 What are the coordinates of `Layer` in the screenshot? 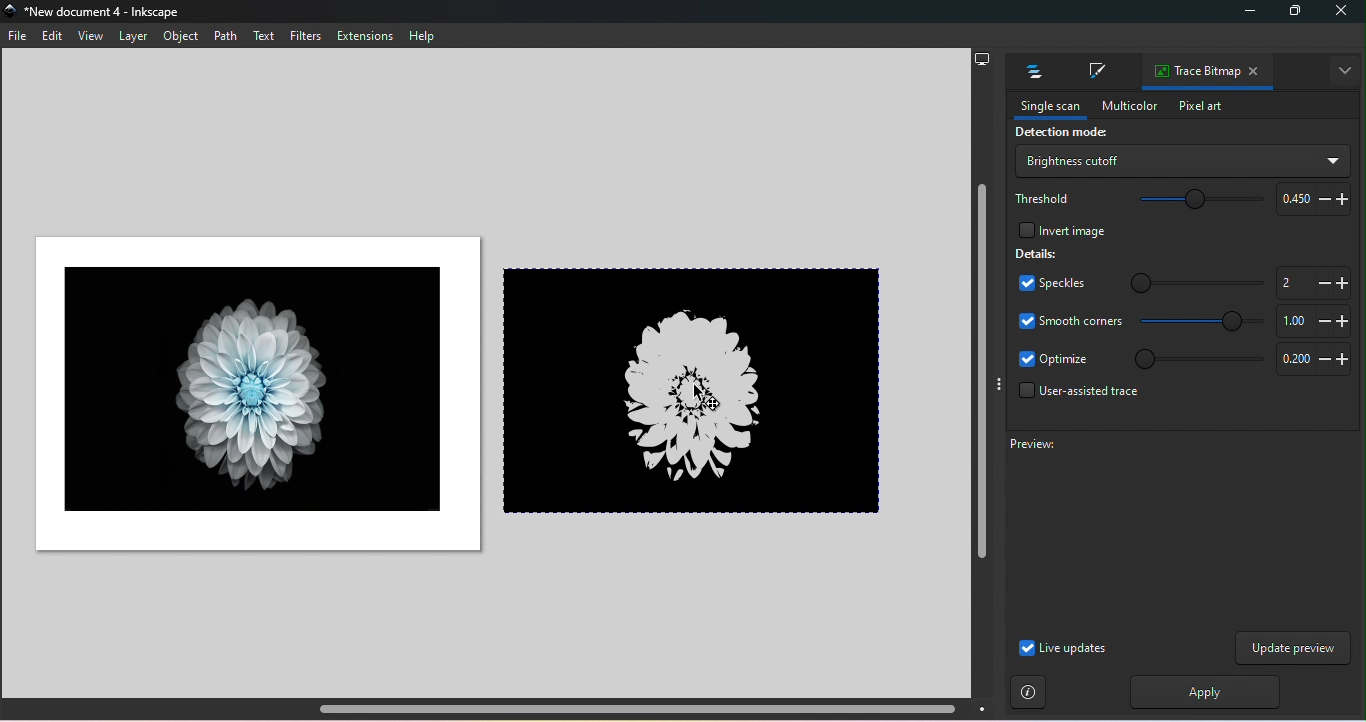 It's located at (132, 36).